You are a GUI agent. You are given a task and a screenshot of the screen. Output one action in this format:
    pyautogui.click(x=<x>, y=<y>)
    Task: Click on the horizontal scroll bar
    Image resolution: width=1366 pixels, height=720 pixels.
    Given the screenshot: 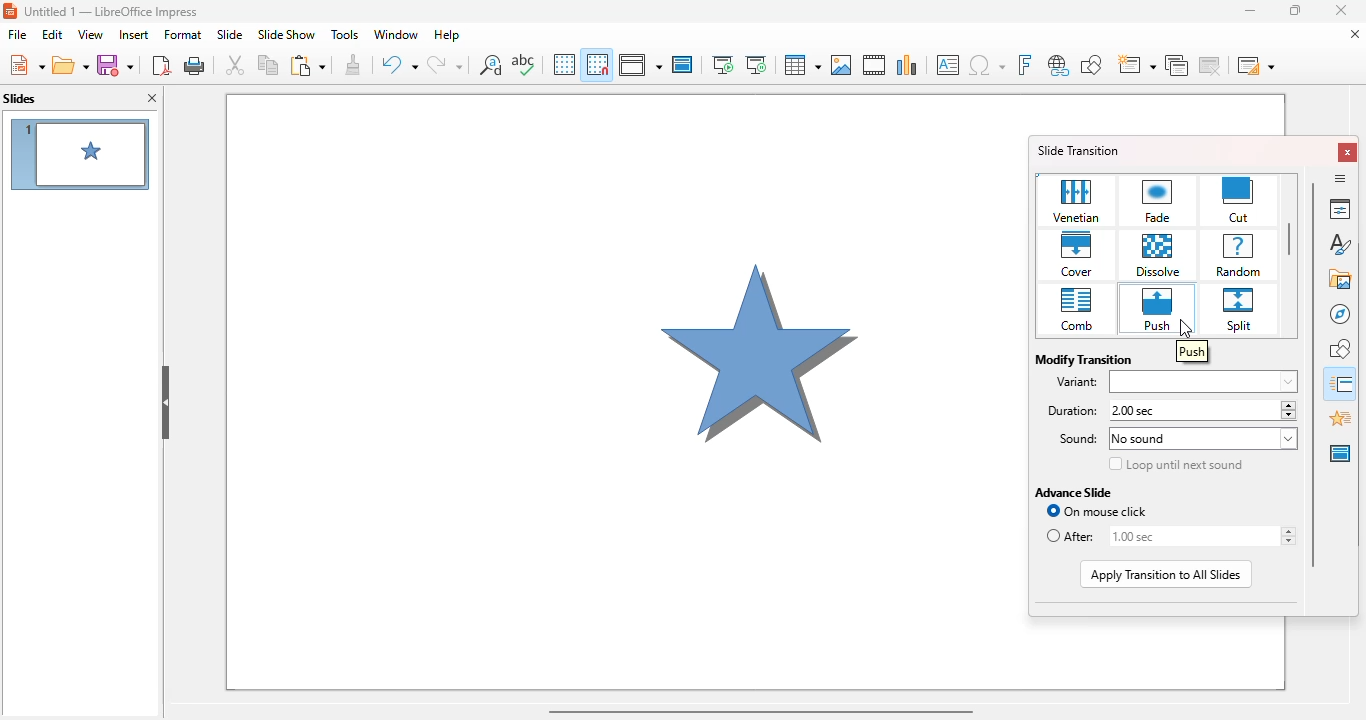 What is the action you would take?
    pyautogui.click(x=760, y=711)
    